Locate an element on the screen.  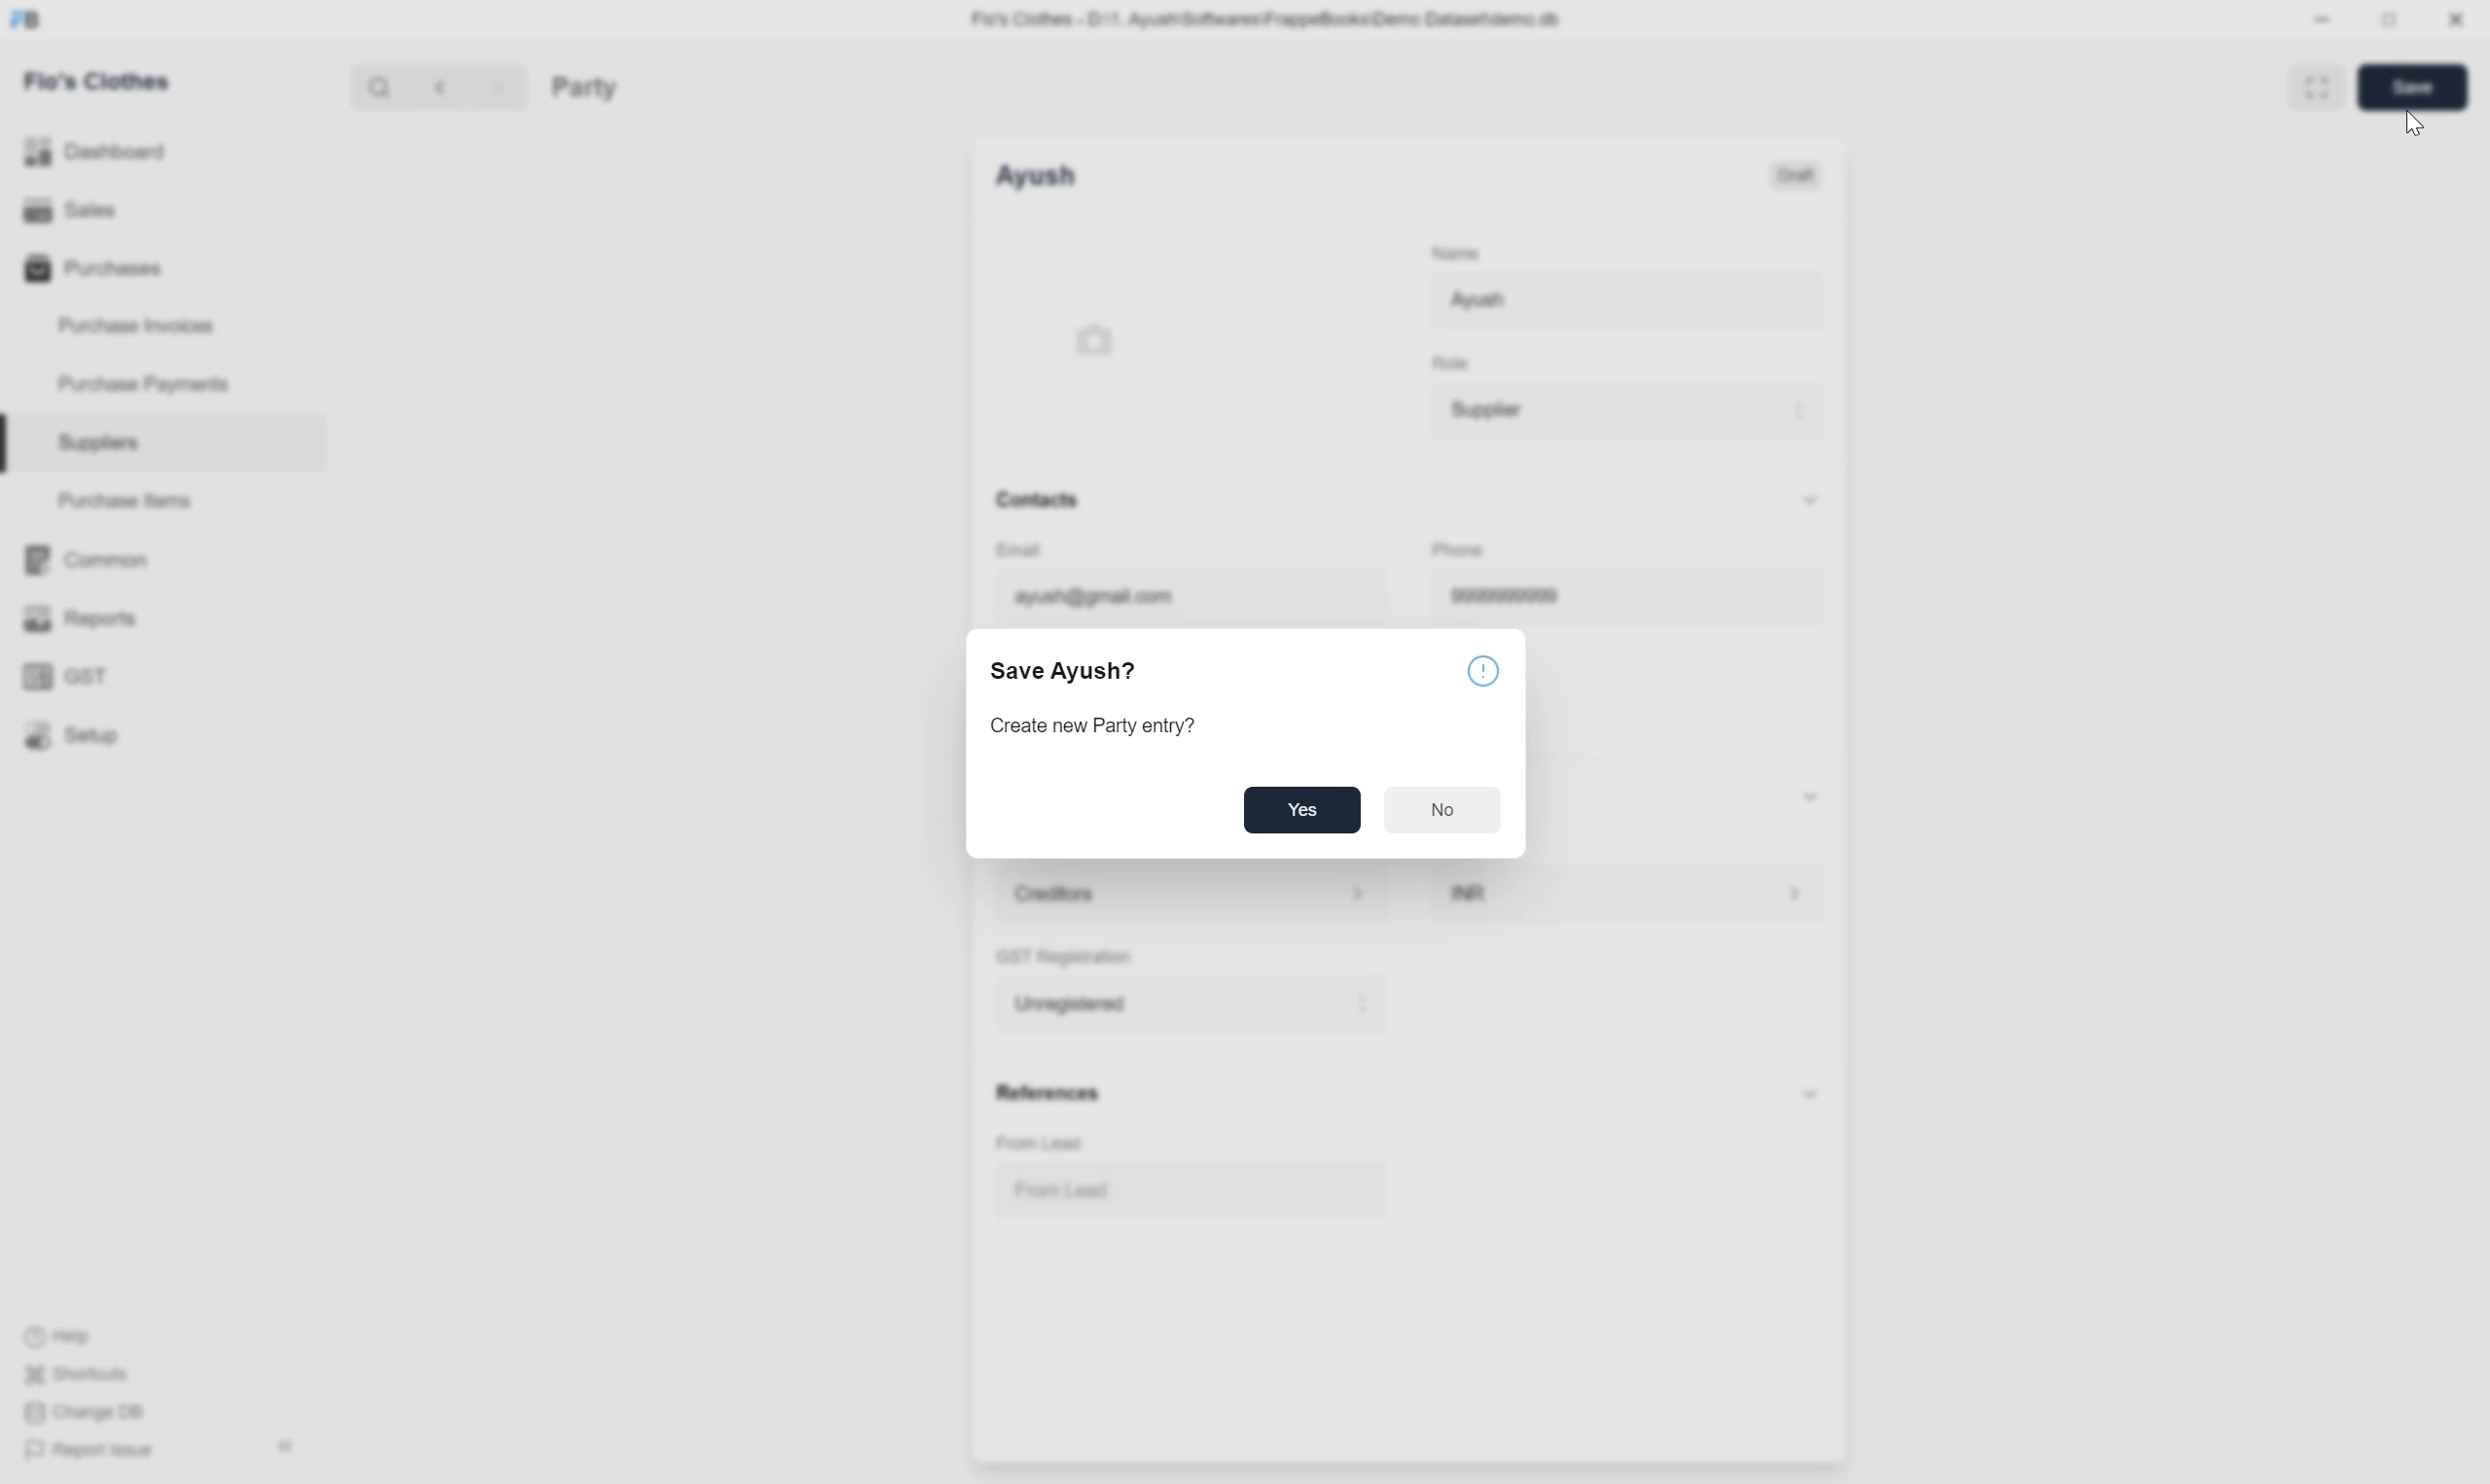
Reports is located at coordinates (162, 618).